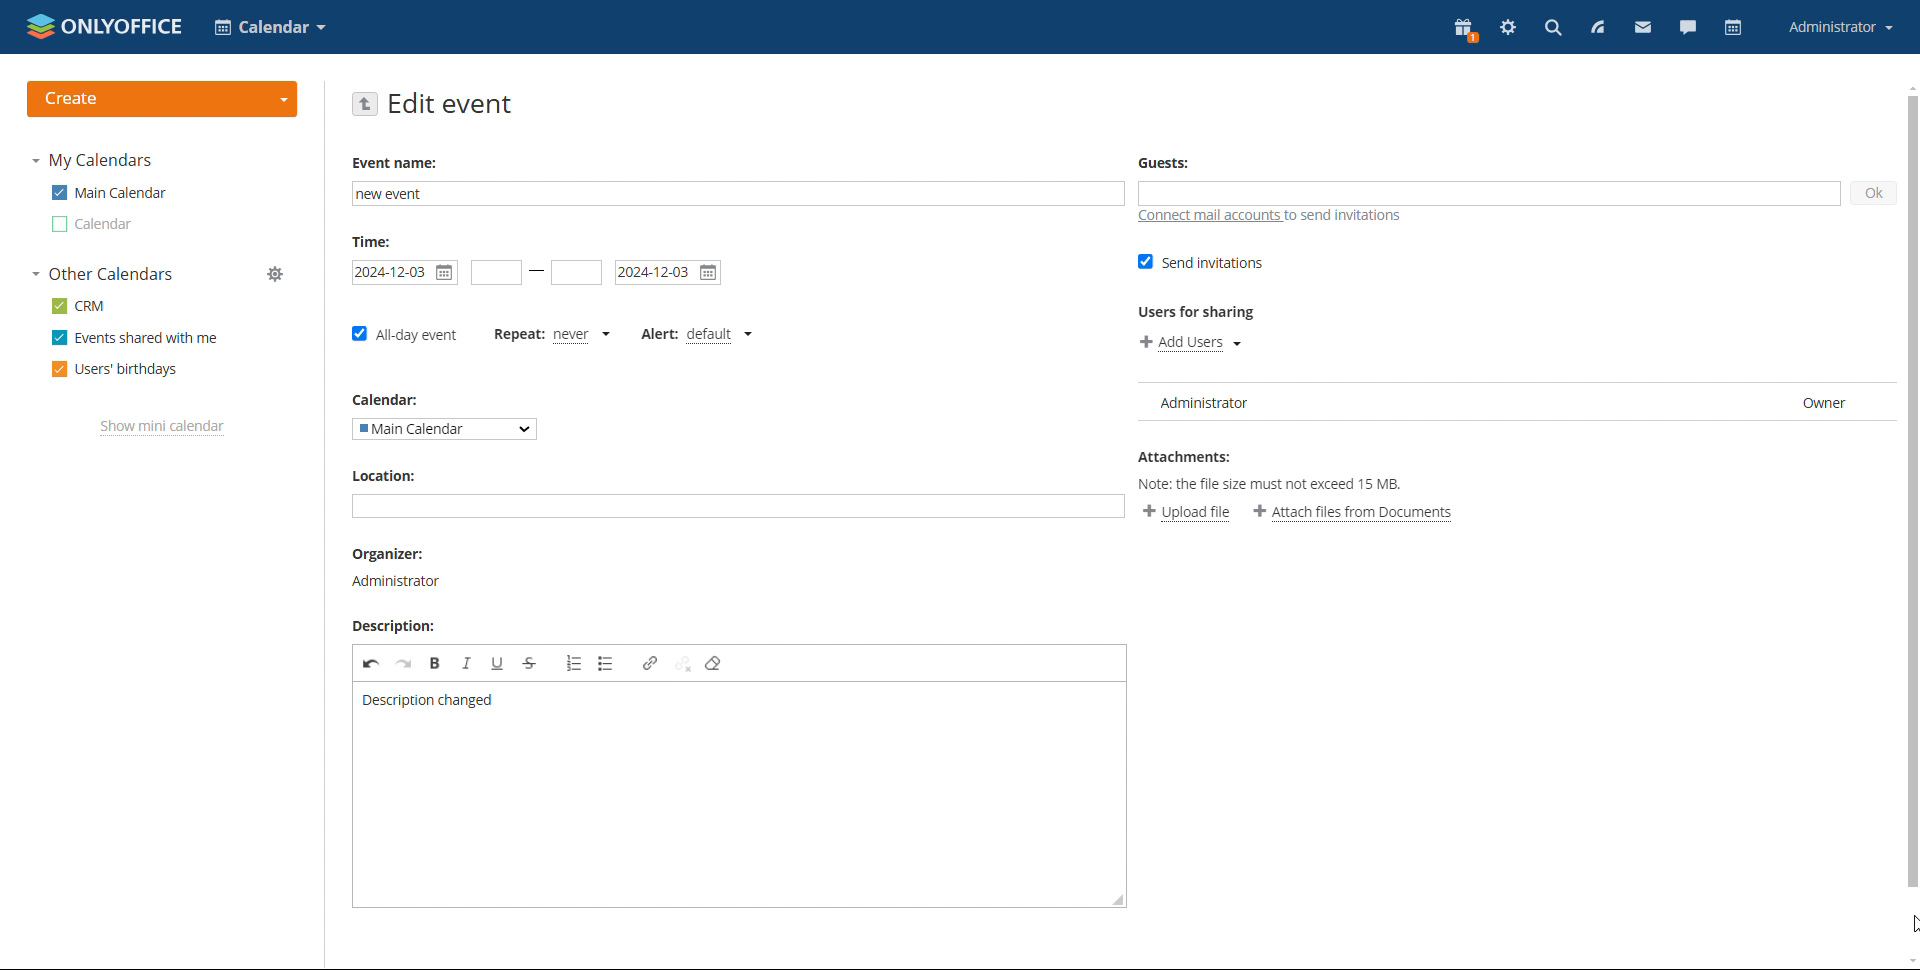 Image resolution: width=1920 pixels, height=970 pixels. Describe the element at coordinates (376, 242) in the screenshot. I see `Time:` at that location.